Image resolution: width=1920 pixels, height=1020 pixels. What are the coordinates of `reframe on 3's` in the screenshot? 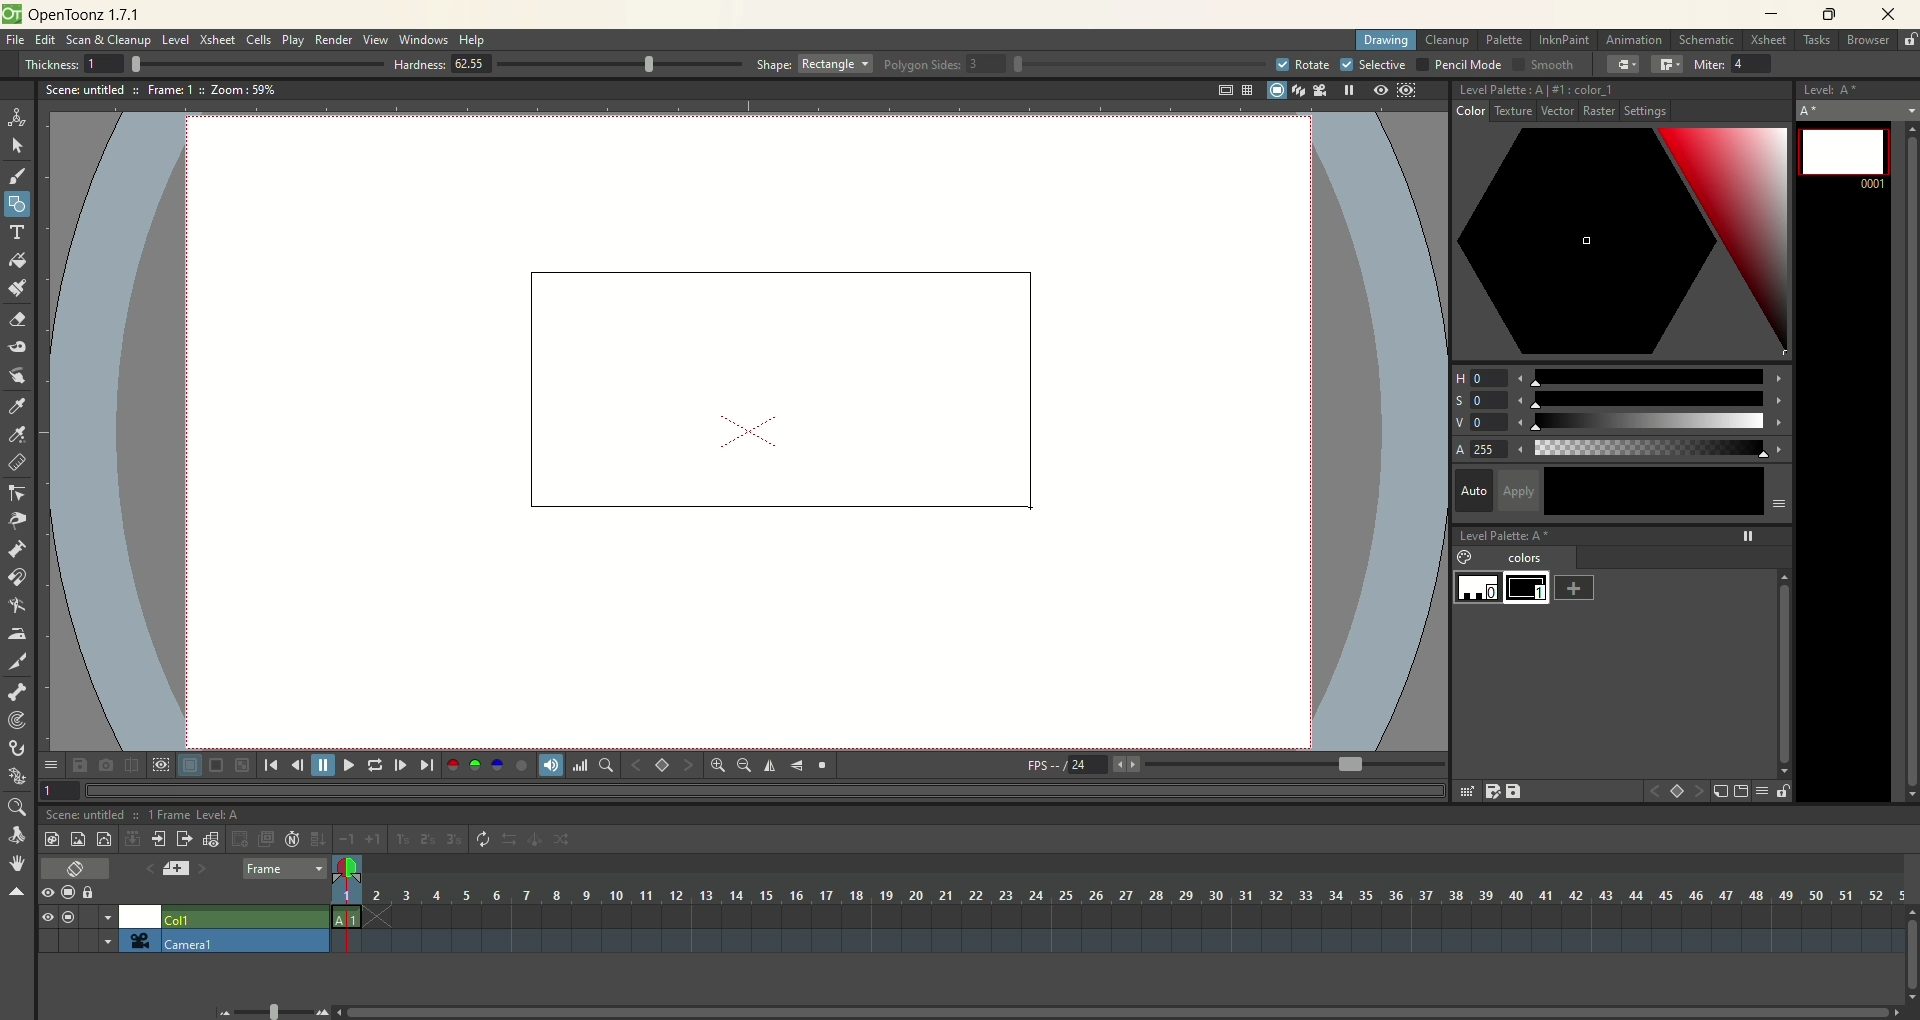 It's located at (454, 839).